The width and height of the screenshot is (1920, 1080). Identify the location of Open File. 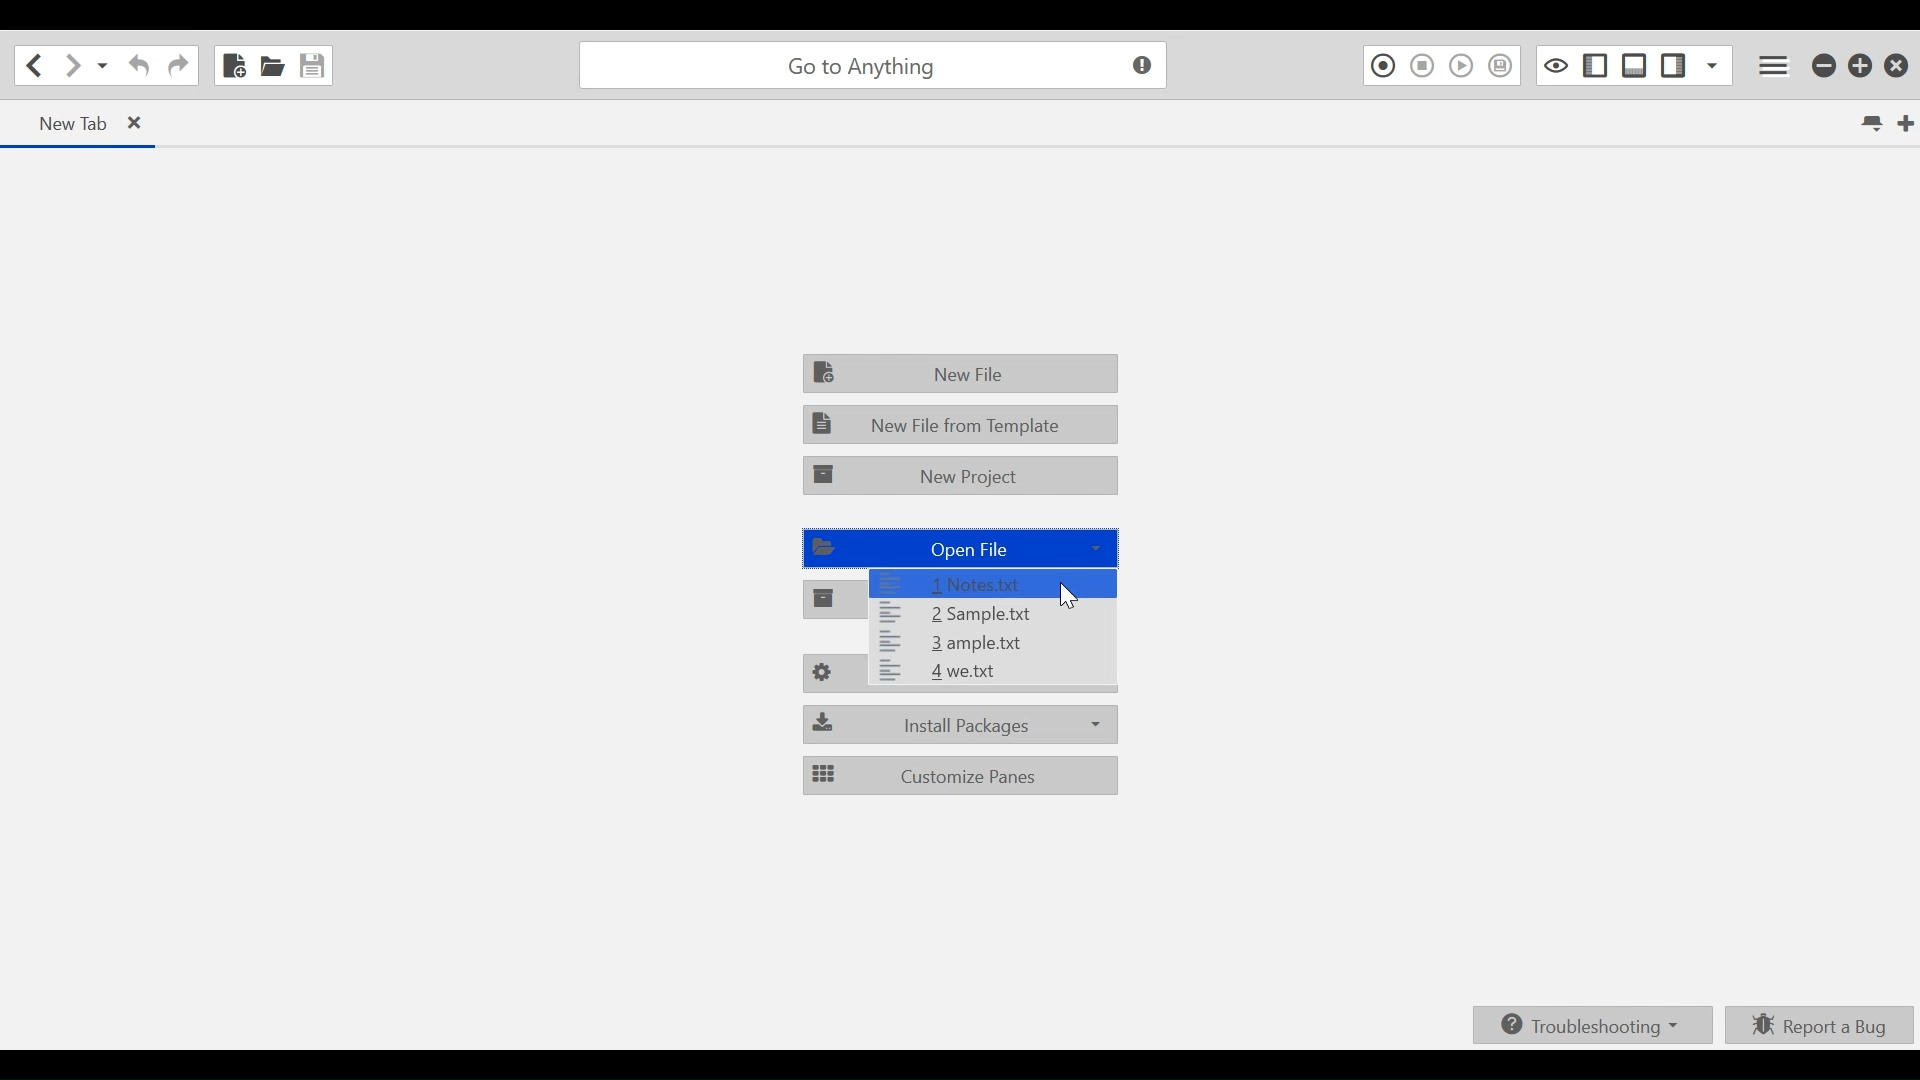
(963, 548).